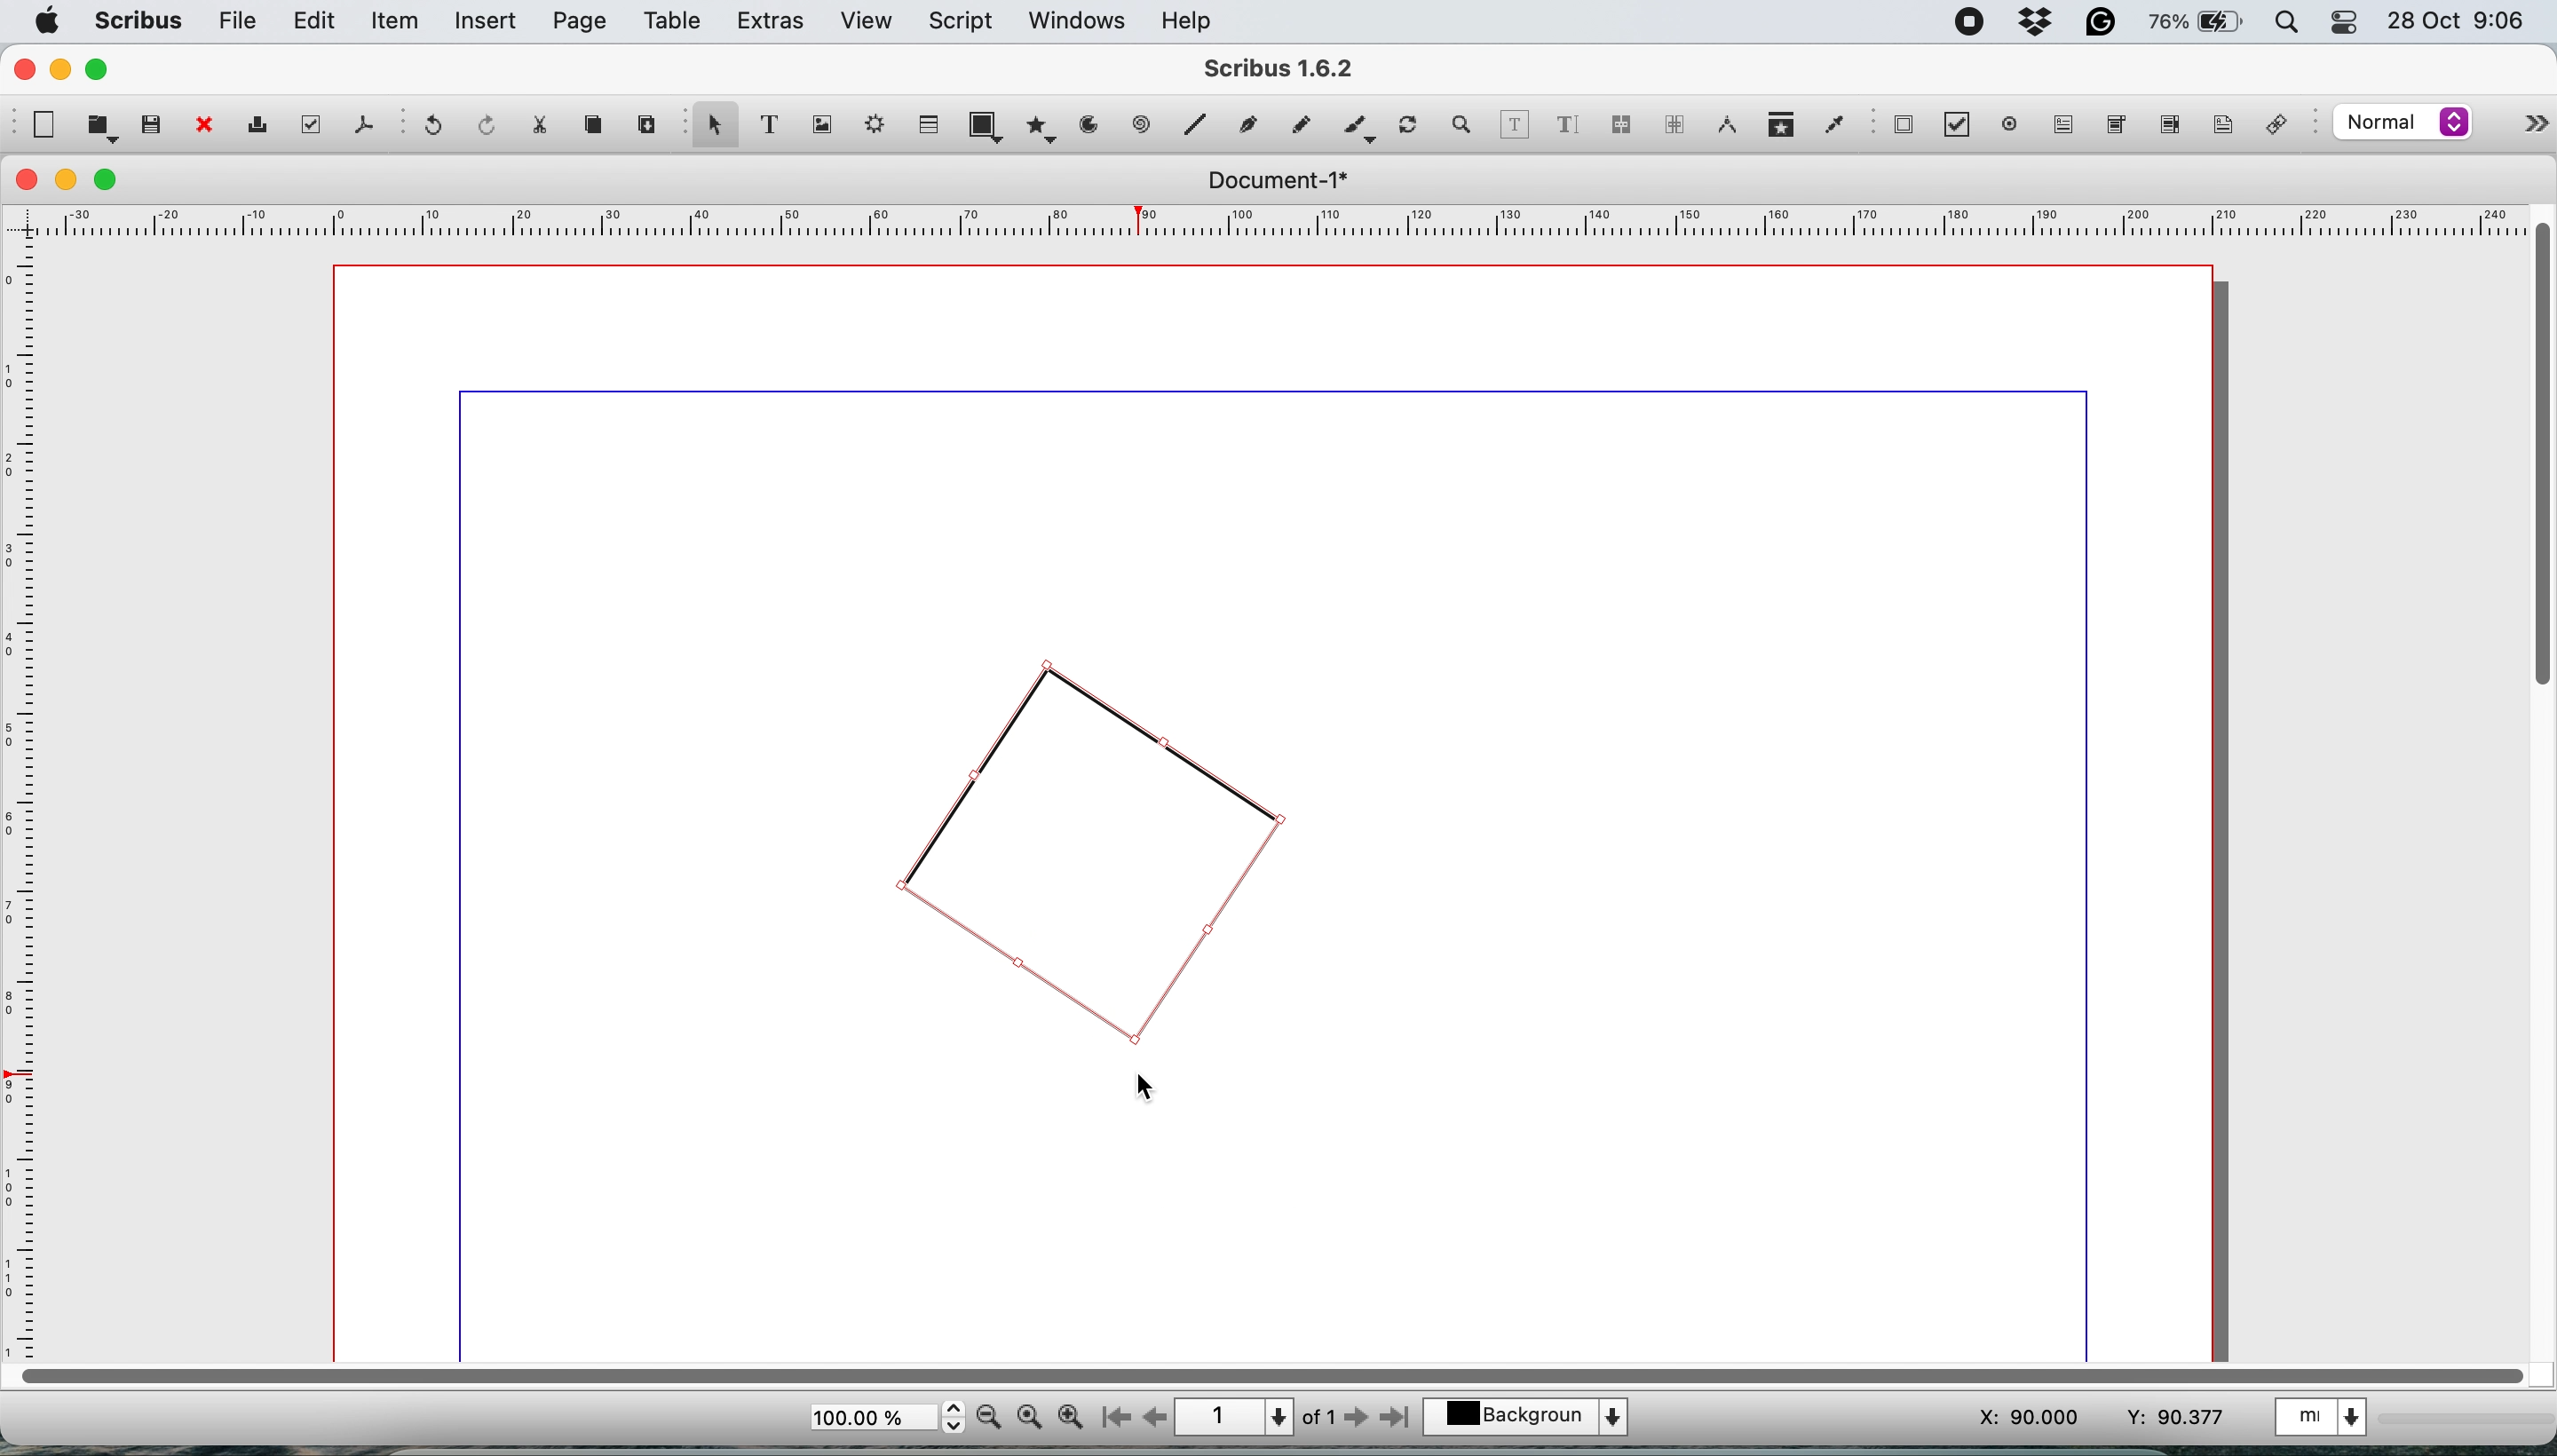 This screenshot has width=2557, height=1456. I want to click on text frame, so click(779, 127).